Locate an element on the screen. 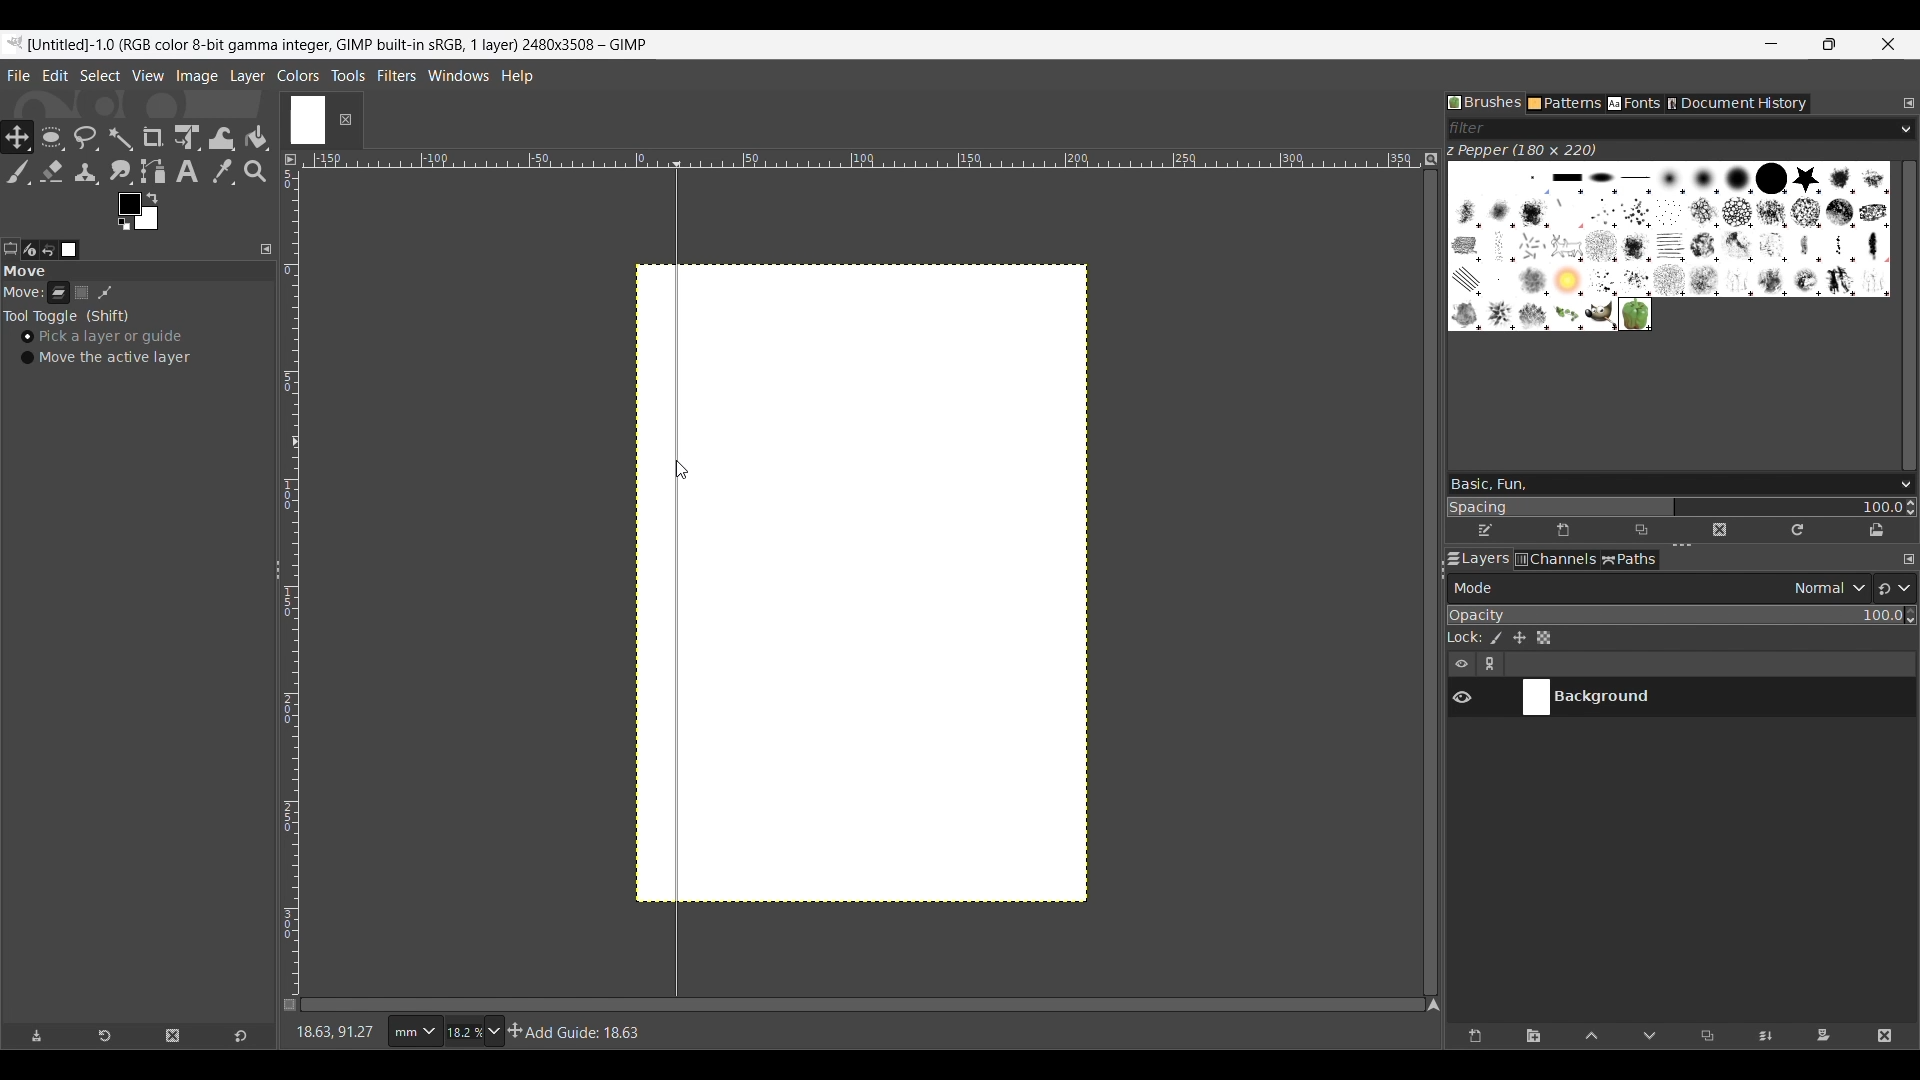  Canvas space is located at coordinates (1002, 582).